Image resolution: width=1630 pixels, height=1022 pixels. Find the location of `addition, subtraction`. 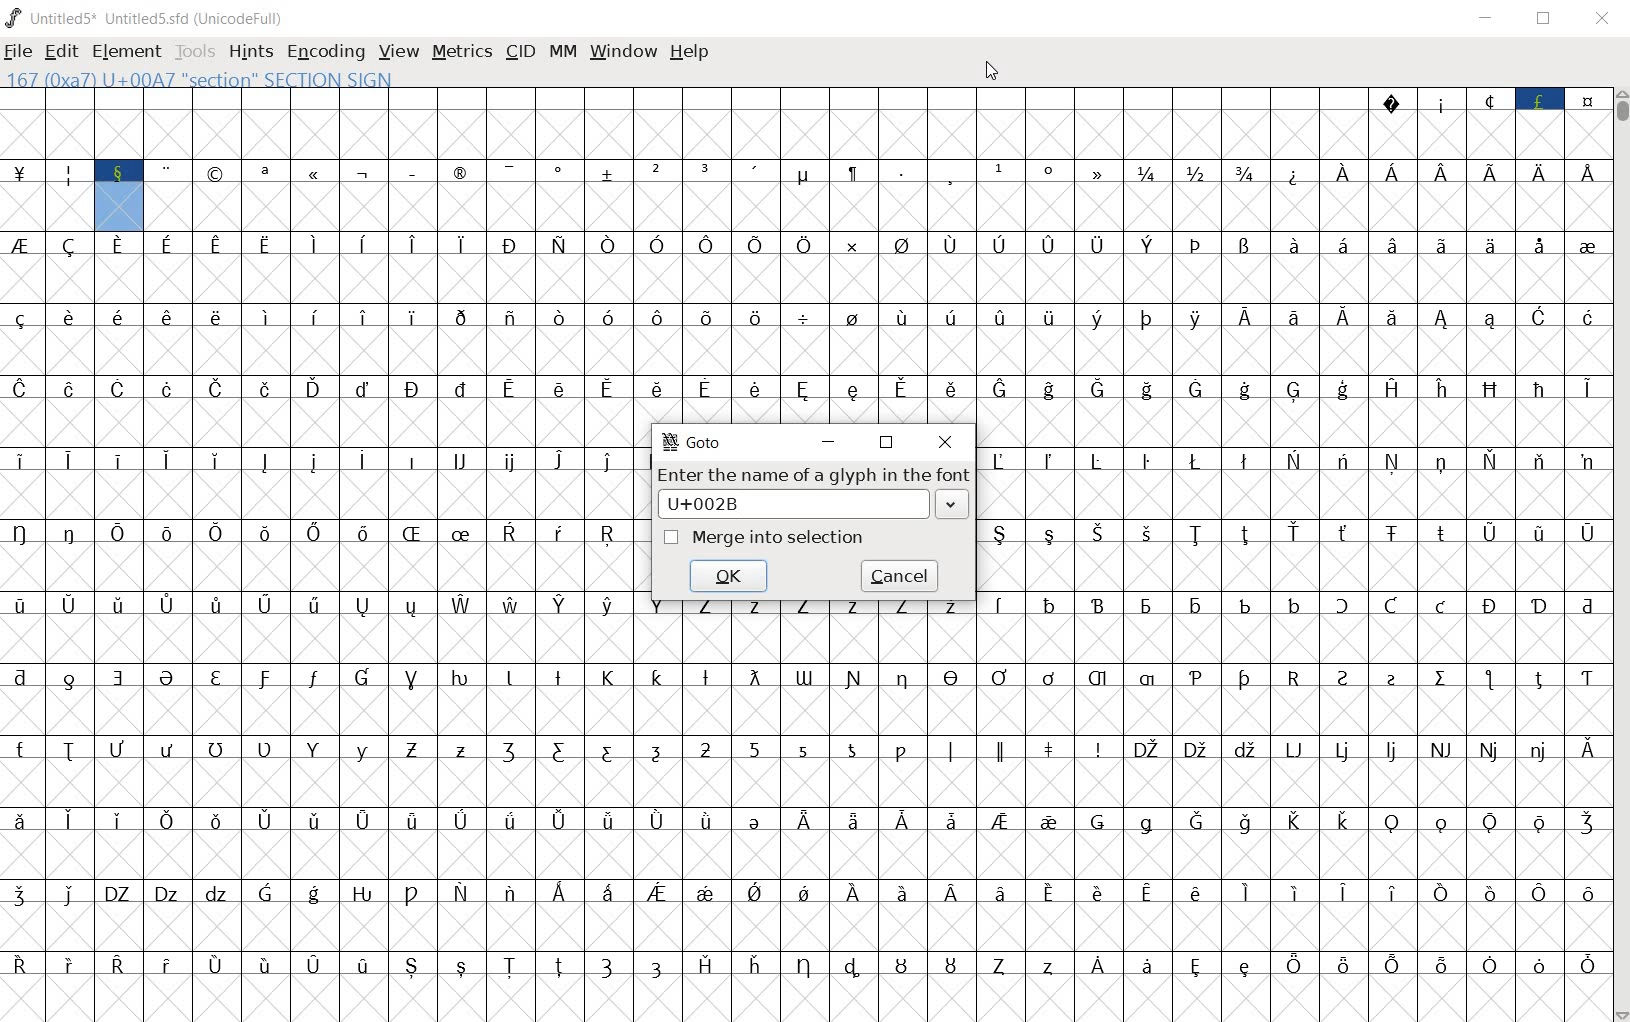

addition, subtraction is located at coordinates (561, 197).